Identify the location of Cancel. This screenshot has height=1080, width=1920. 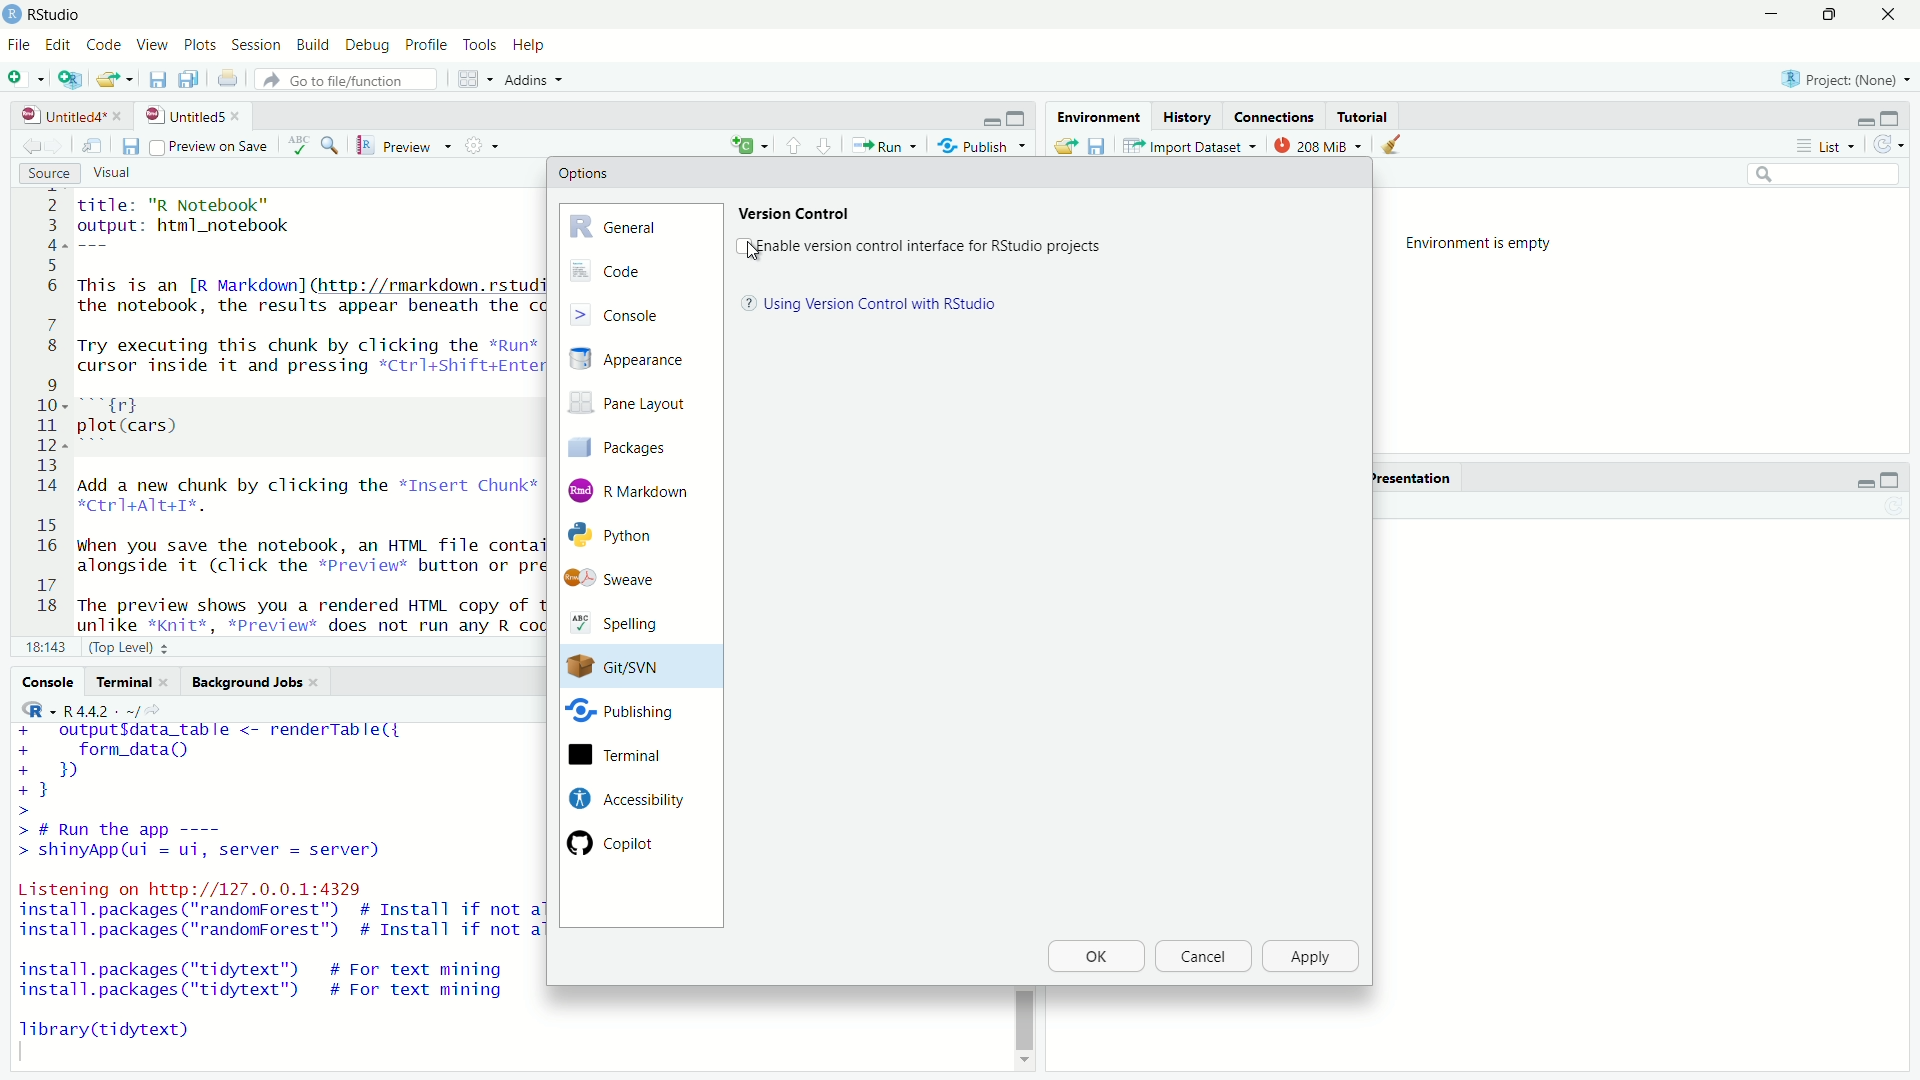
(1201, 957).